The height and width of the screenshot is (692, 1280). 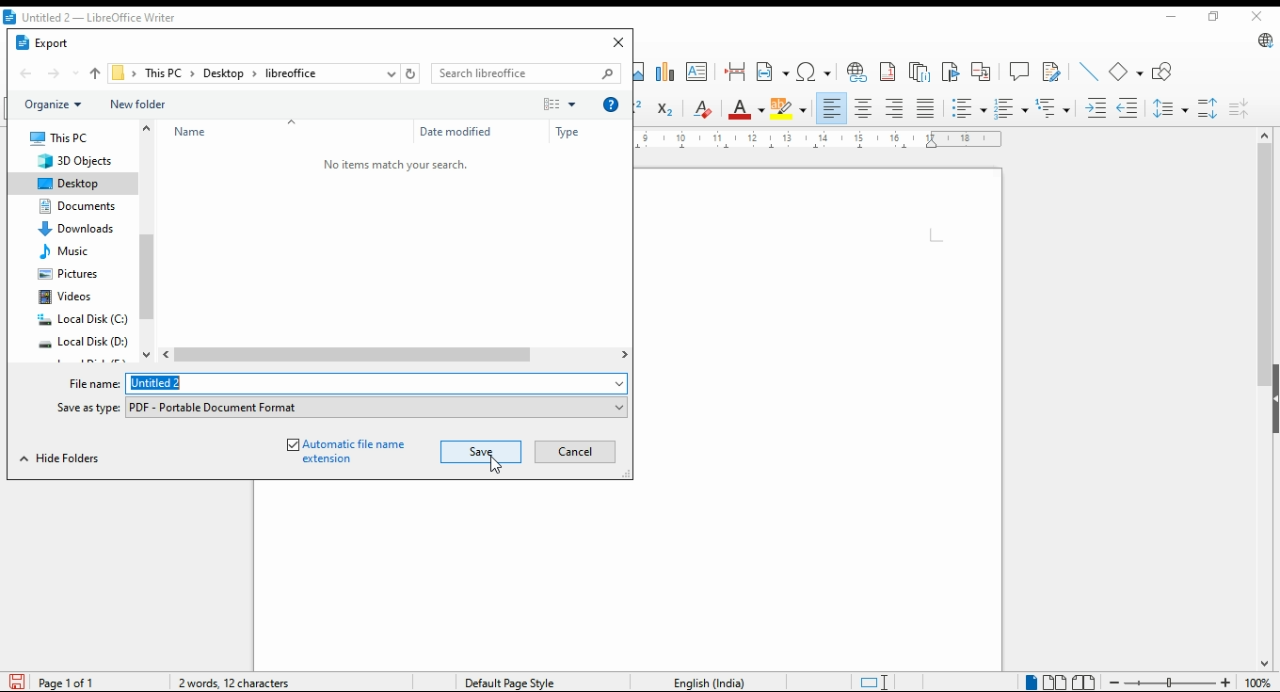 I want to click on back, so click(x=27, y=75).